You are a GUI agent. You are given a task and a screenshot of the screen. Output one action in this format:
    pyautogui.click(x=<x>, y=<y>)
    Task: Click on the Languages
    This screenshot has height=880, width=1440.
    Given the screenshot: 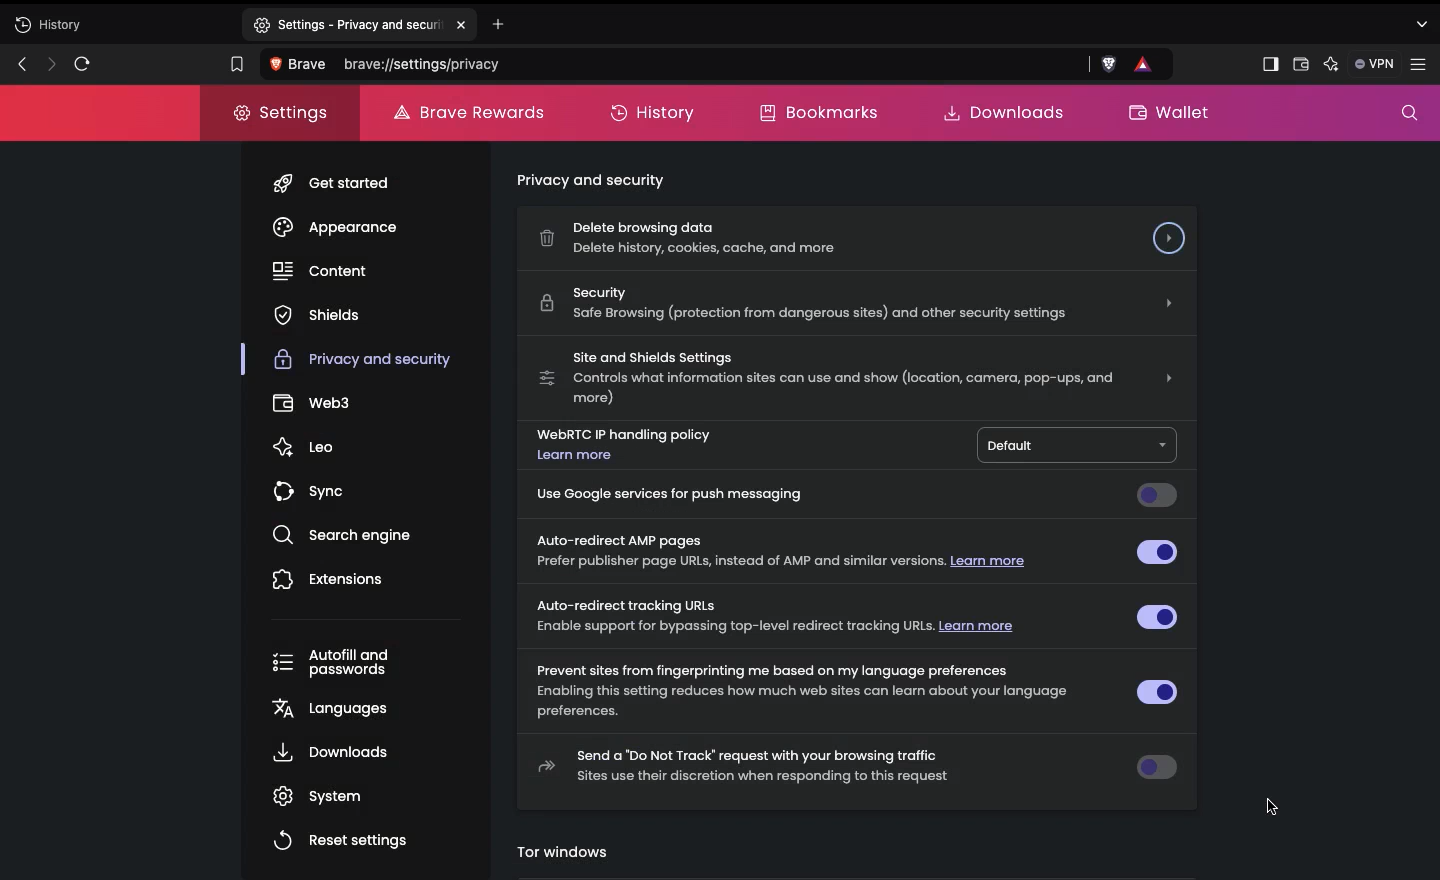 What is the action you would take?
    pyautogui.click(x=333, y=711)
    